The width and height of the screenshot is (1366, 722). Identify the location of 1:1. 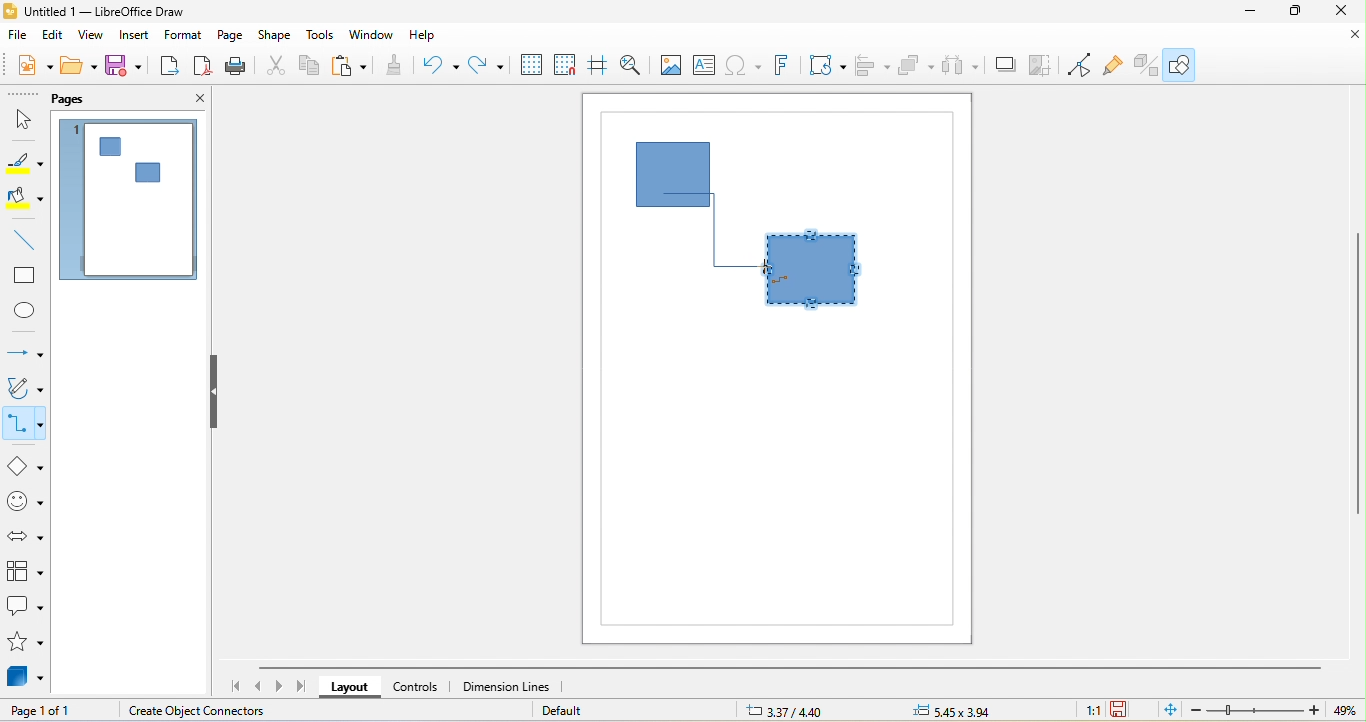
(1092, 710).